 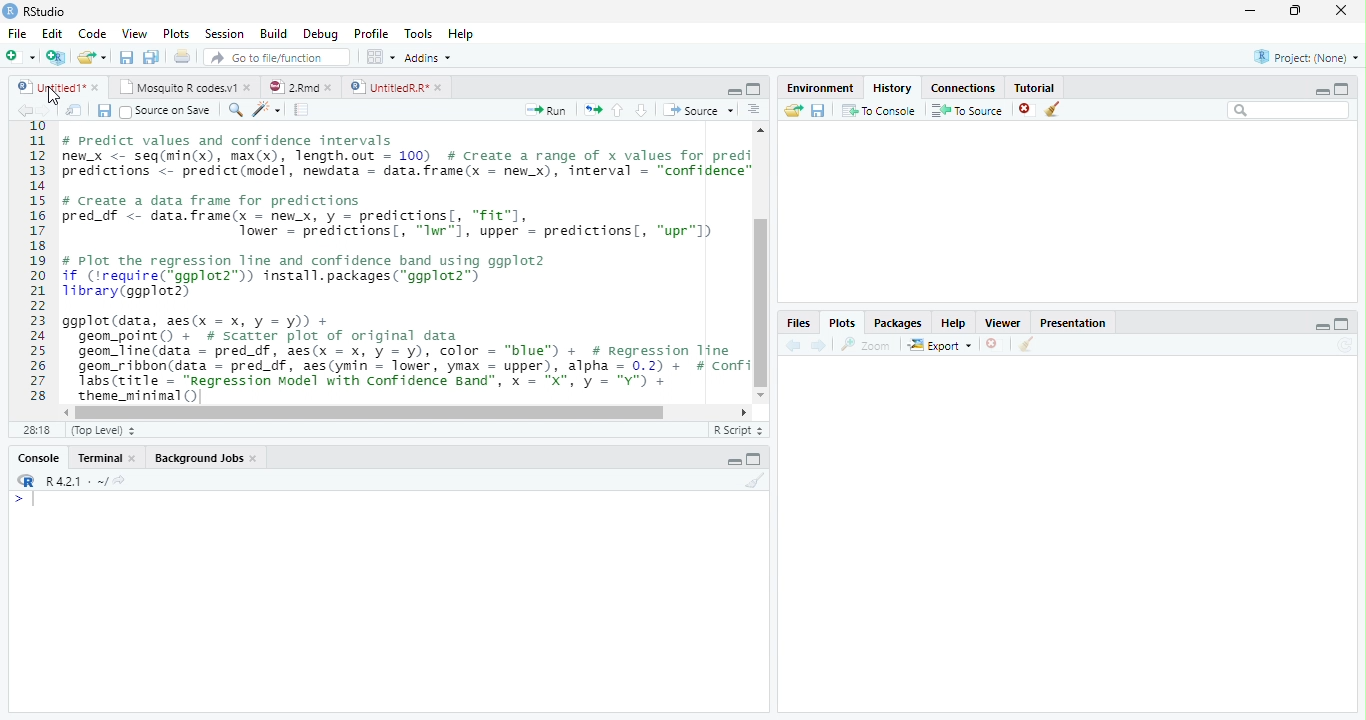 I want to click on delete , so click(x=1024, y=108).